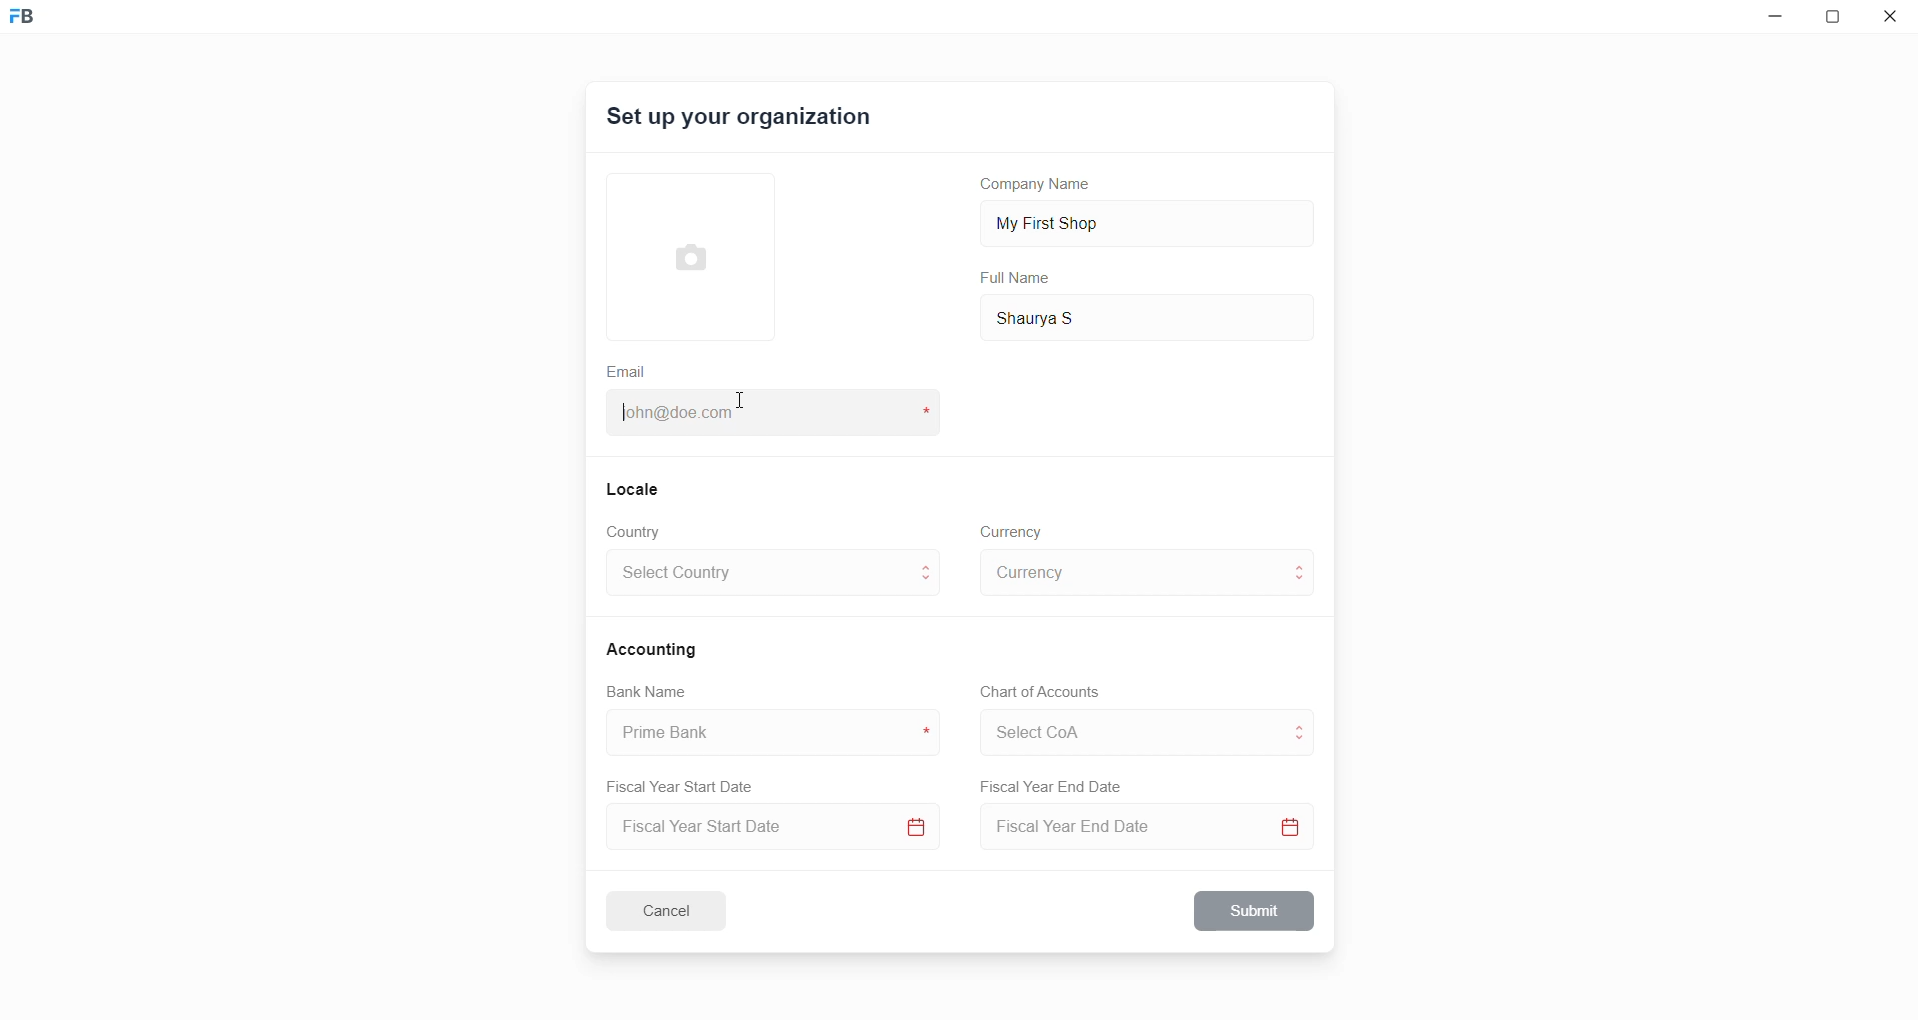  What do you see at coordinates (743, 407) in the screenshot?
I see `cursor` at bounding box center [743, 407].